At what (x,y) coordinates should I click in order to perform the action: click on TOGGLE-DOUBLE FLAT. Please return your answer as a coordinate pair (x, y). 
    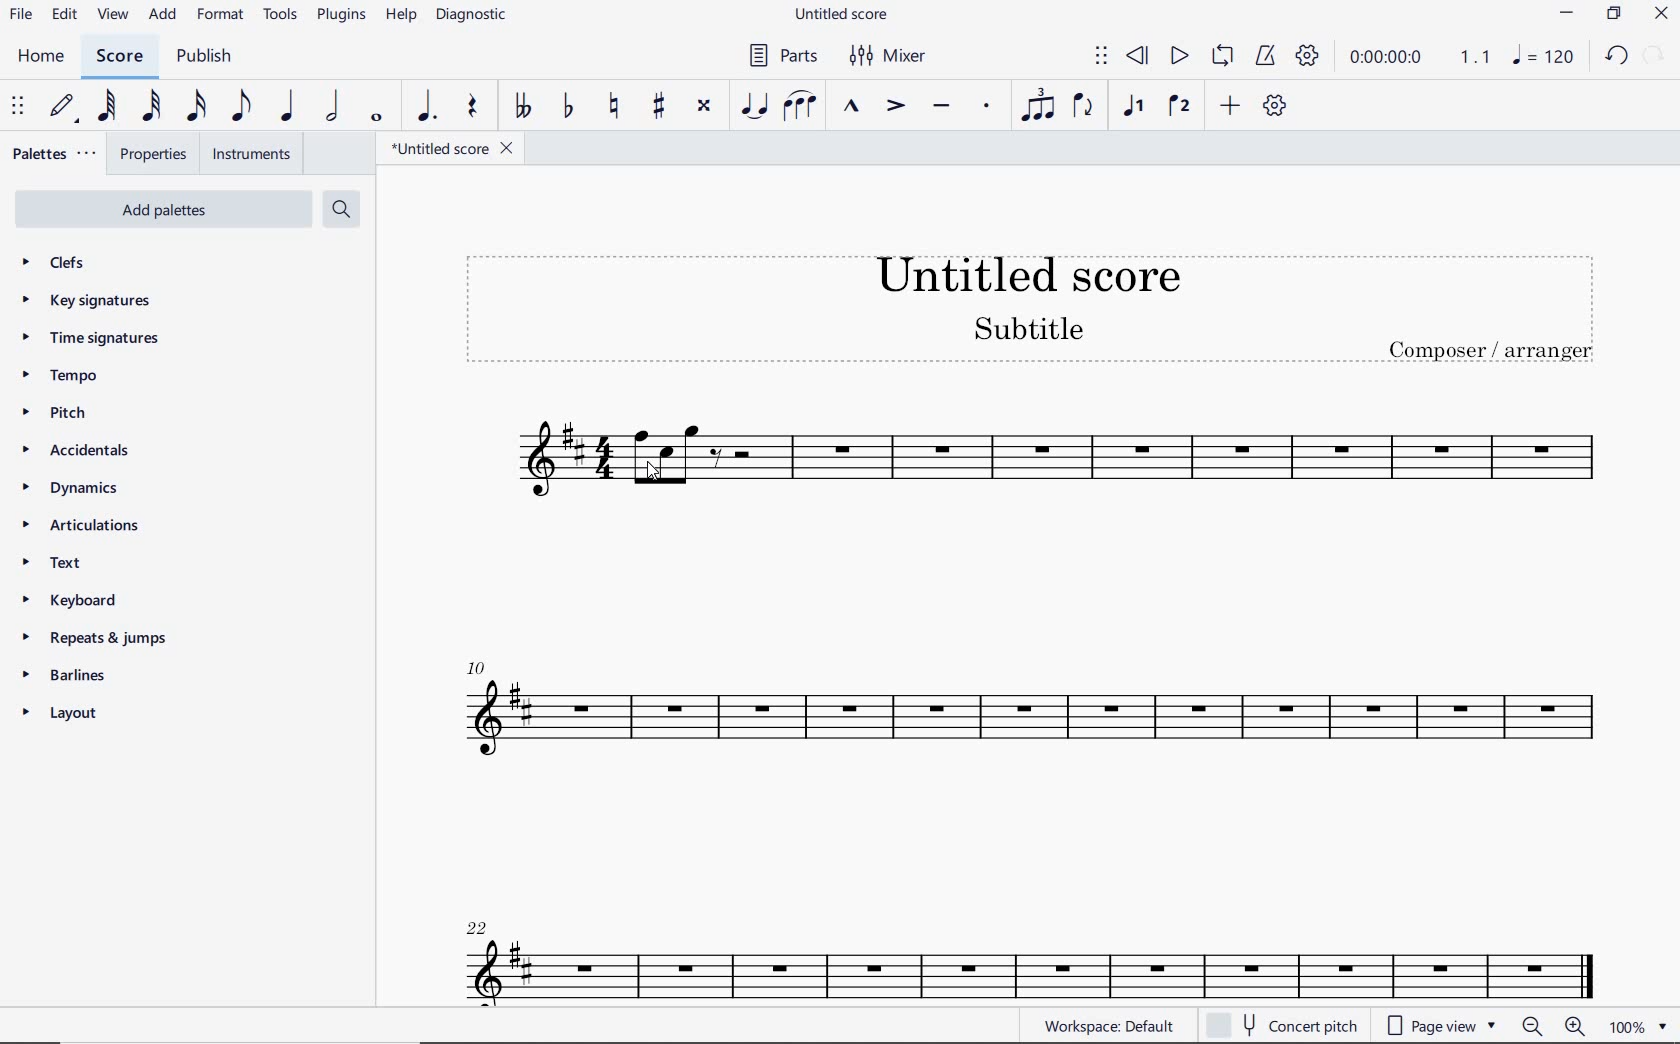
    Looking at the image, I should click on (523, 104).